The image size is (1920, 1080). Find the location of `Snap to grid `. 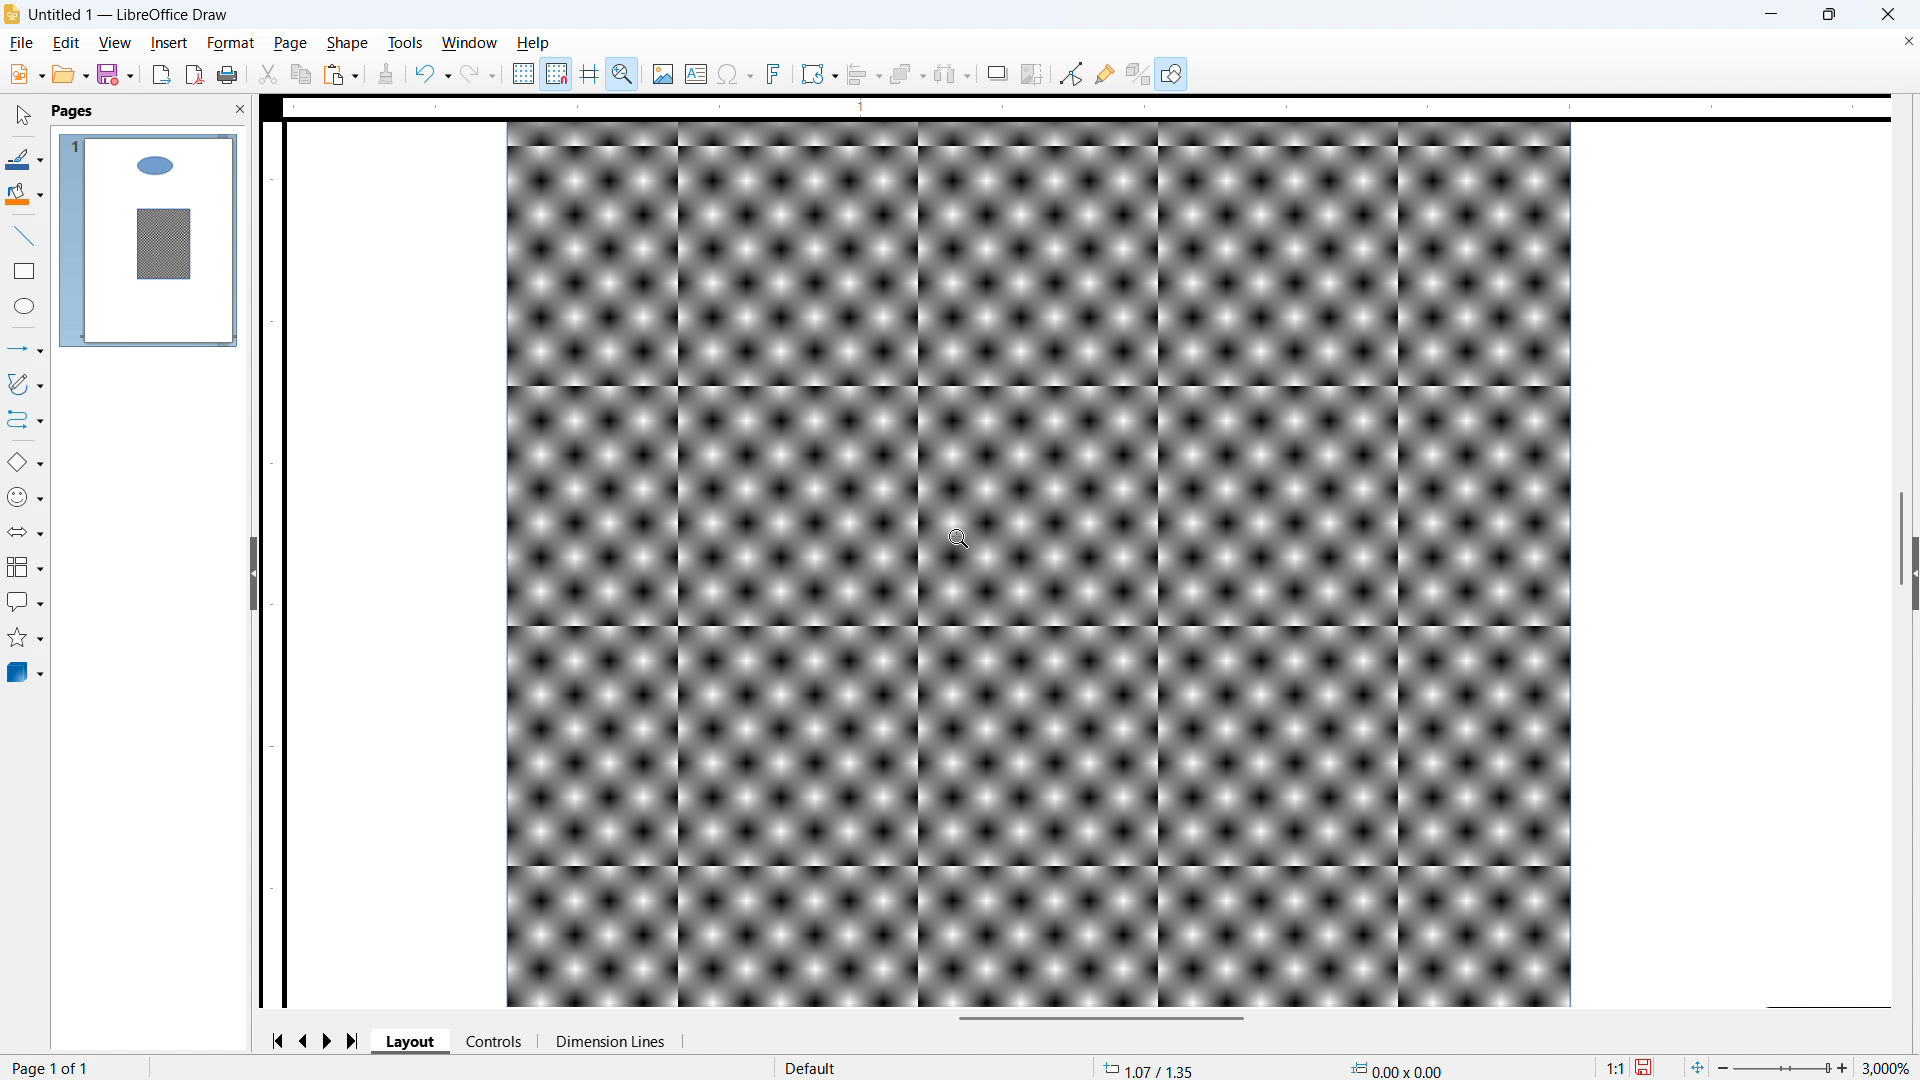

Snap to grid  is located at coordinates (557, 72).